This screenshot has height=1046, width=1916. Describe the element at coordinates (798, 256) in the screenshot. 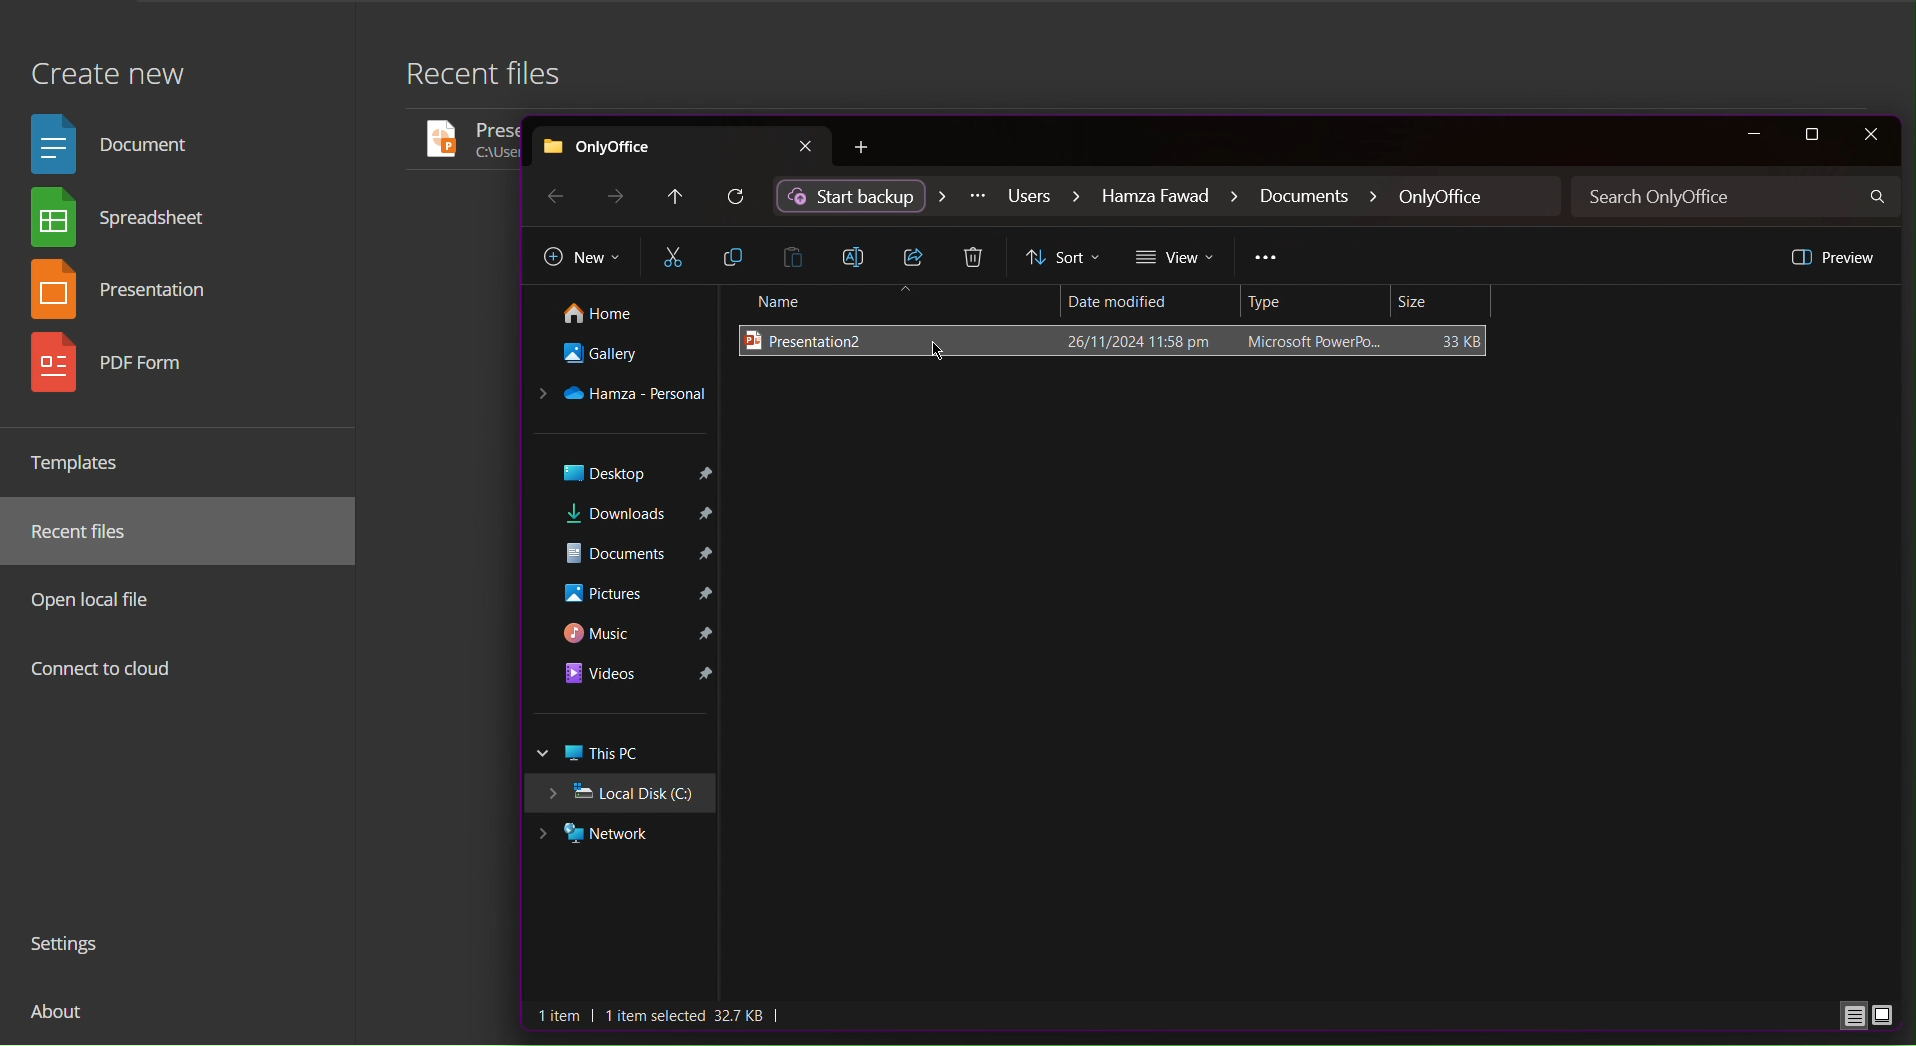

I see `Paste` at that location.